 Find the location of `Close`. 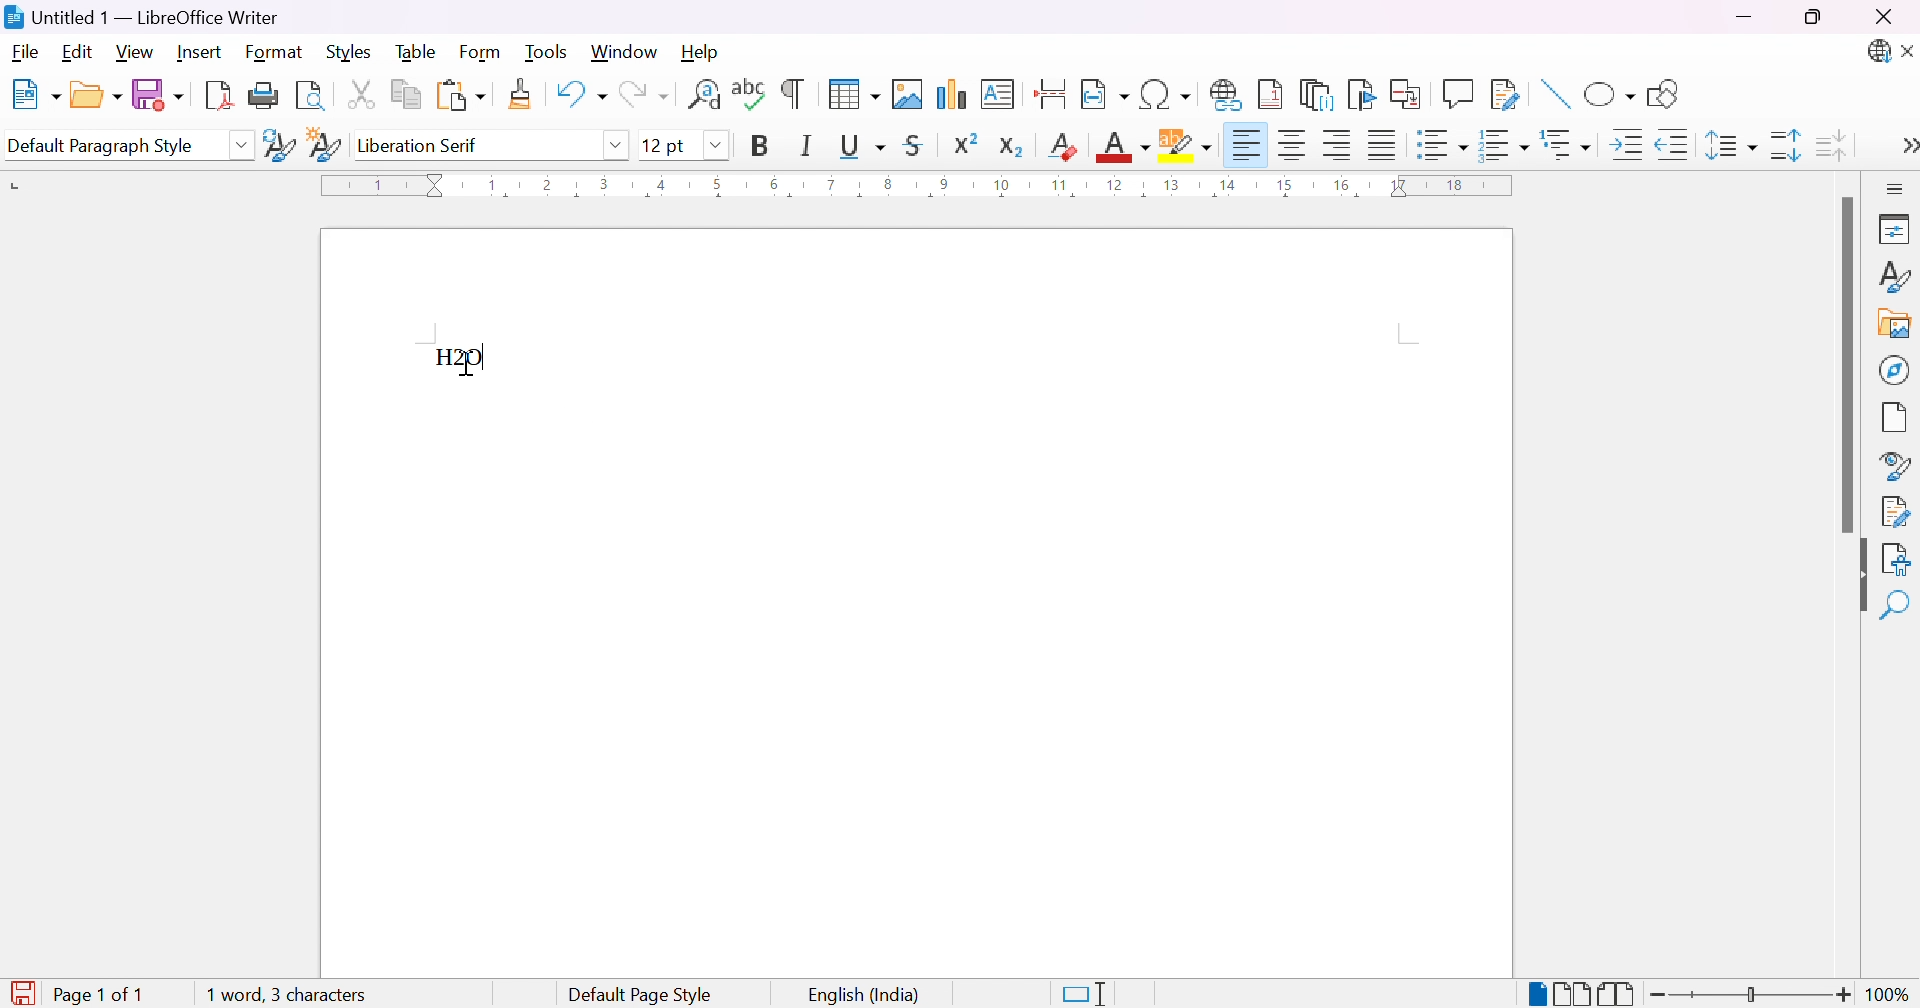

Close is located at coordinates (1883, 18).